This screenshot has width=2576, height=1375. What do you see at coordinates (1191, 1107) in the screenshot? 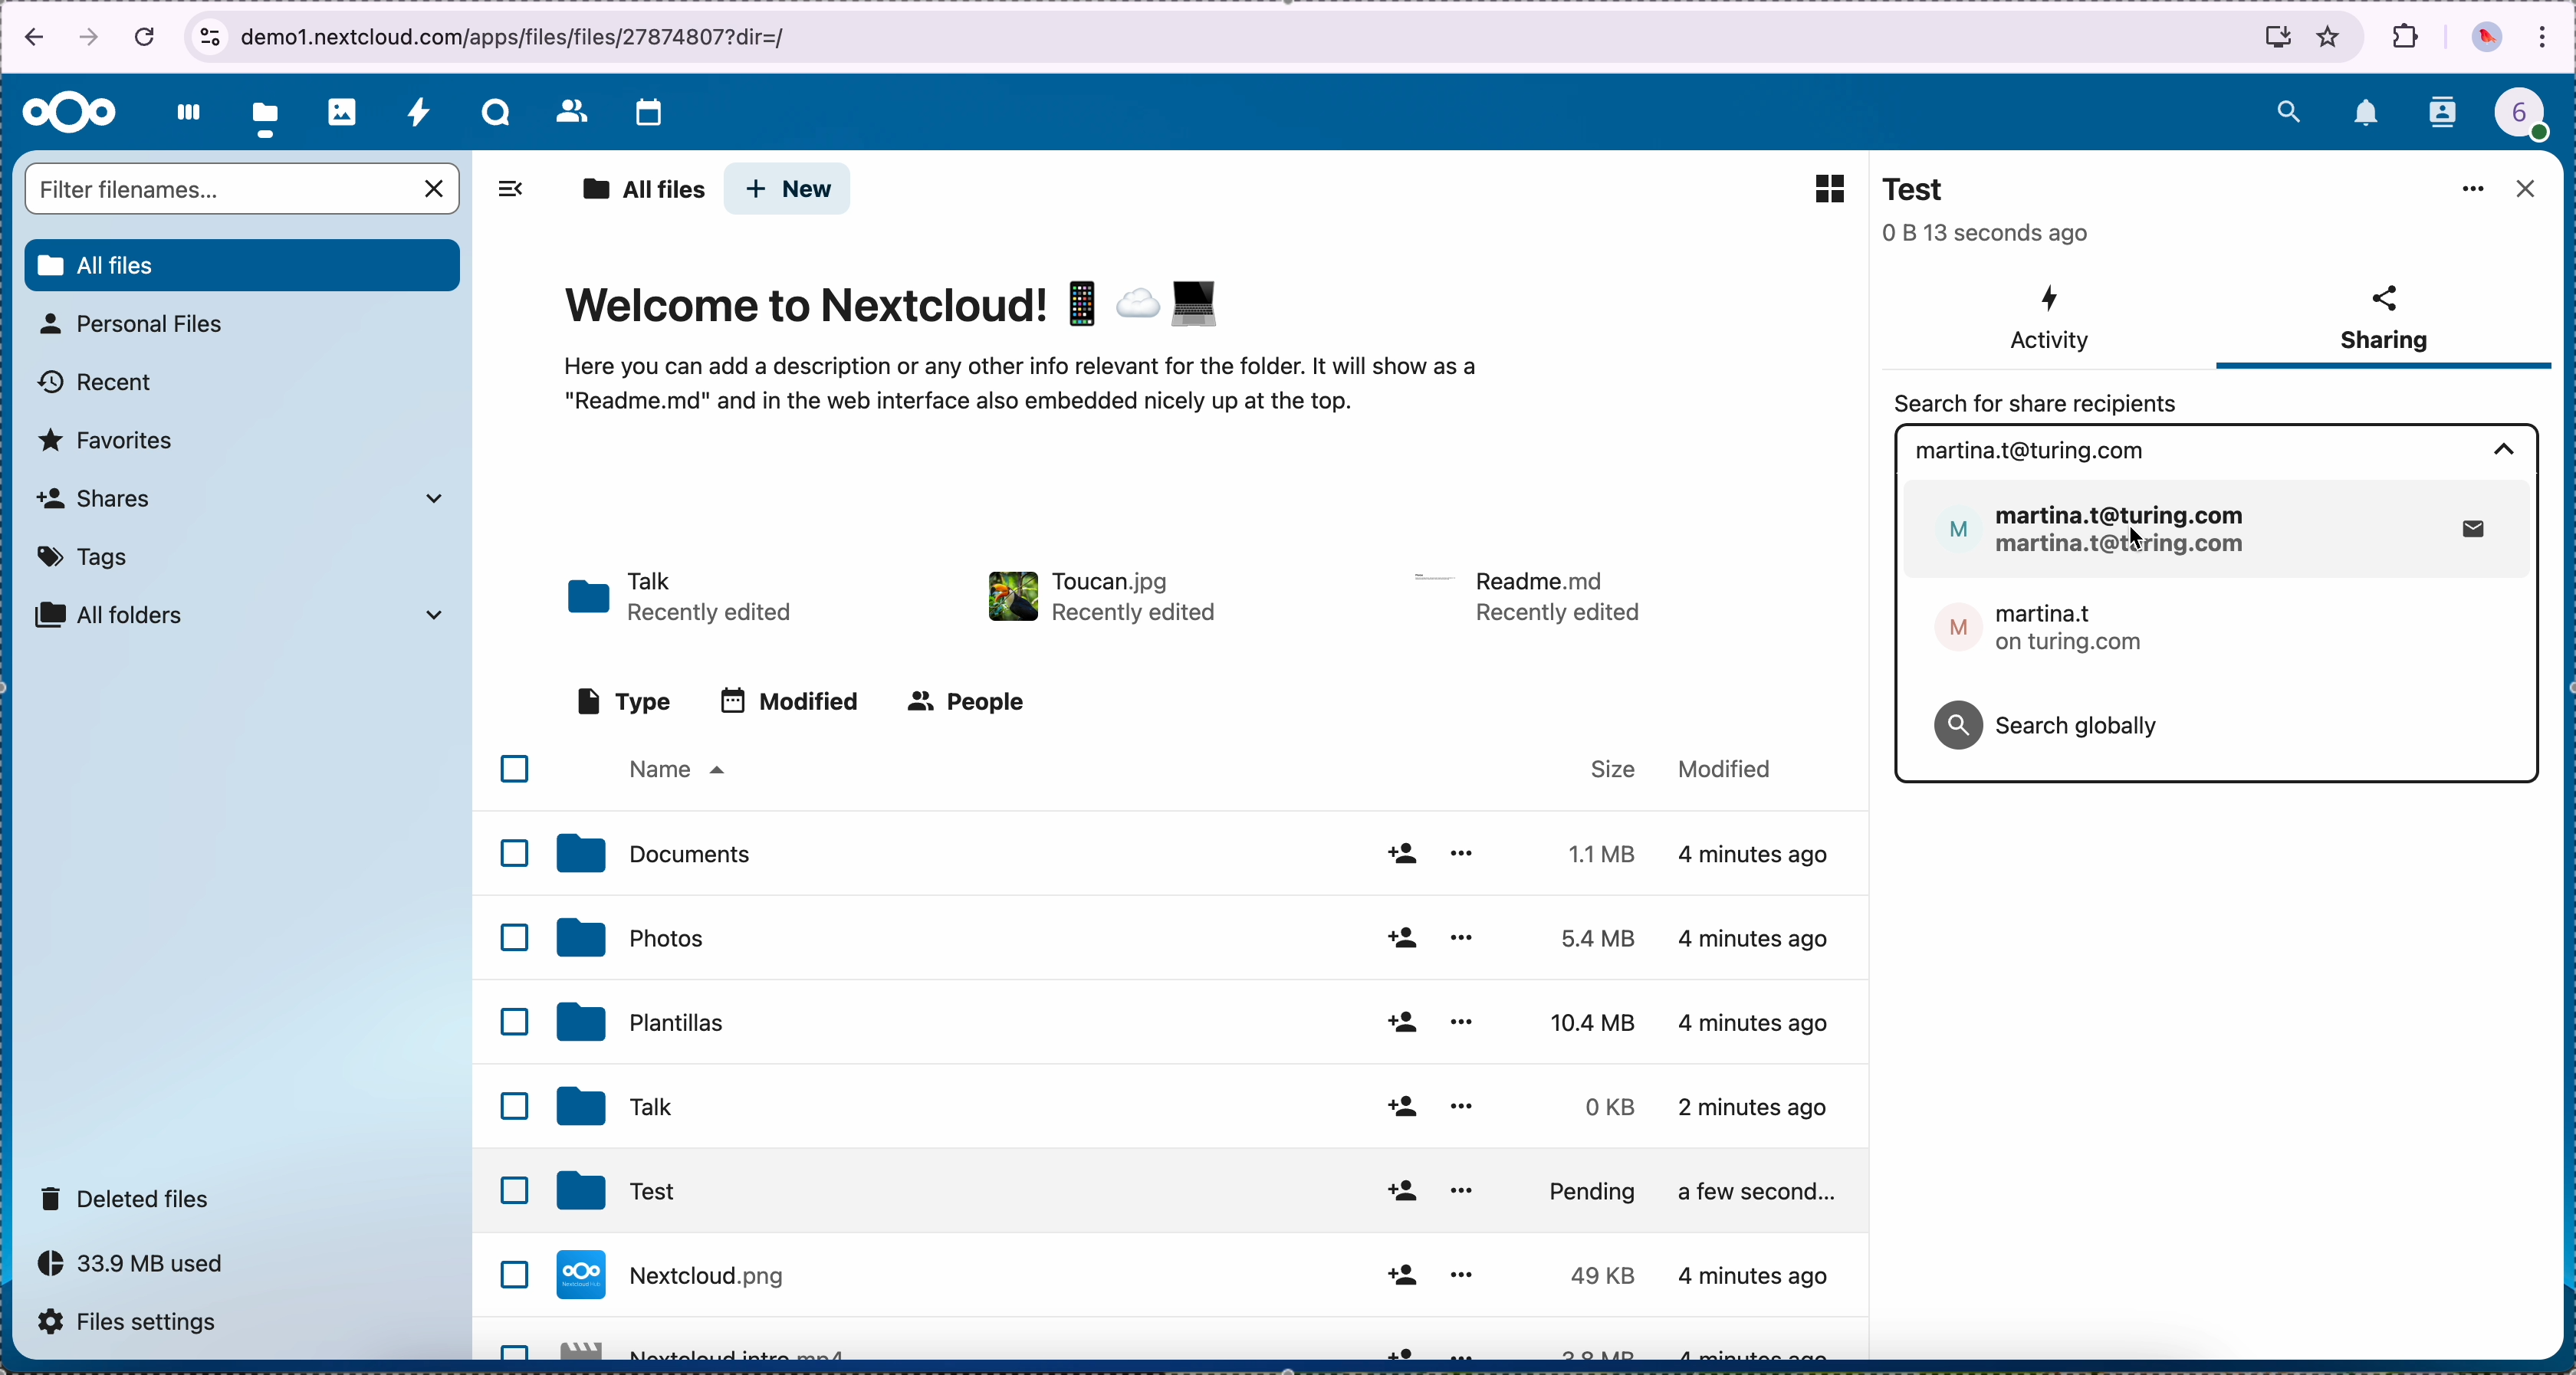
I see `Talk` at bounding box center [1191, 1107].